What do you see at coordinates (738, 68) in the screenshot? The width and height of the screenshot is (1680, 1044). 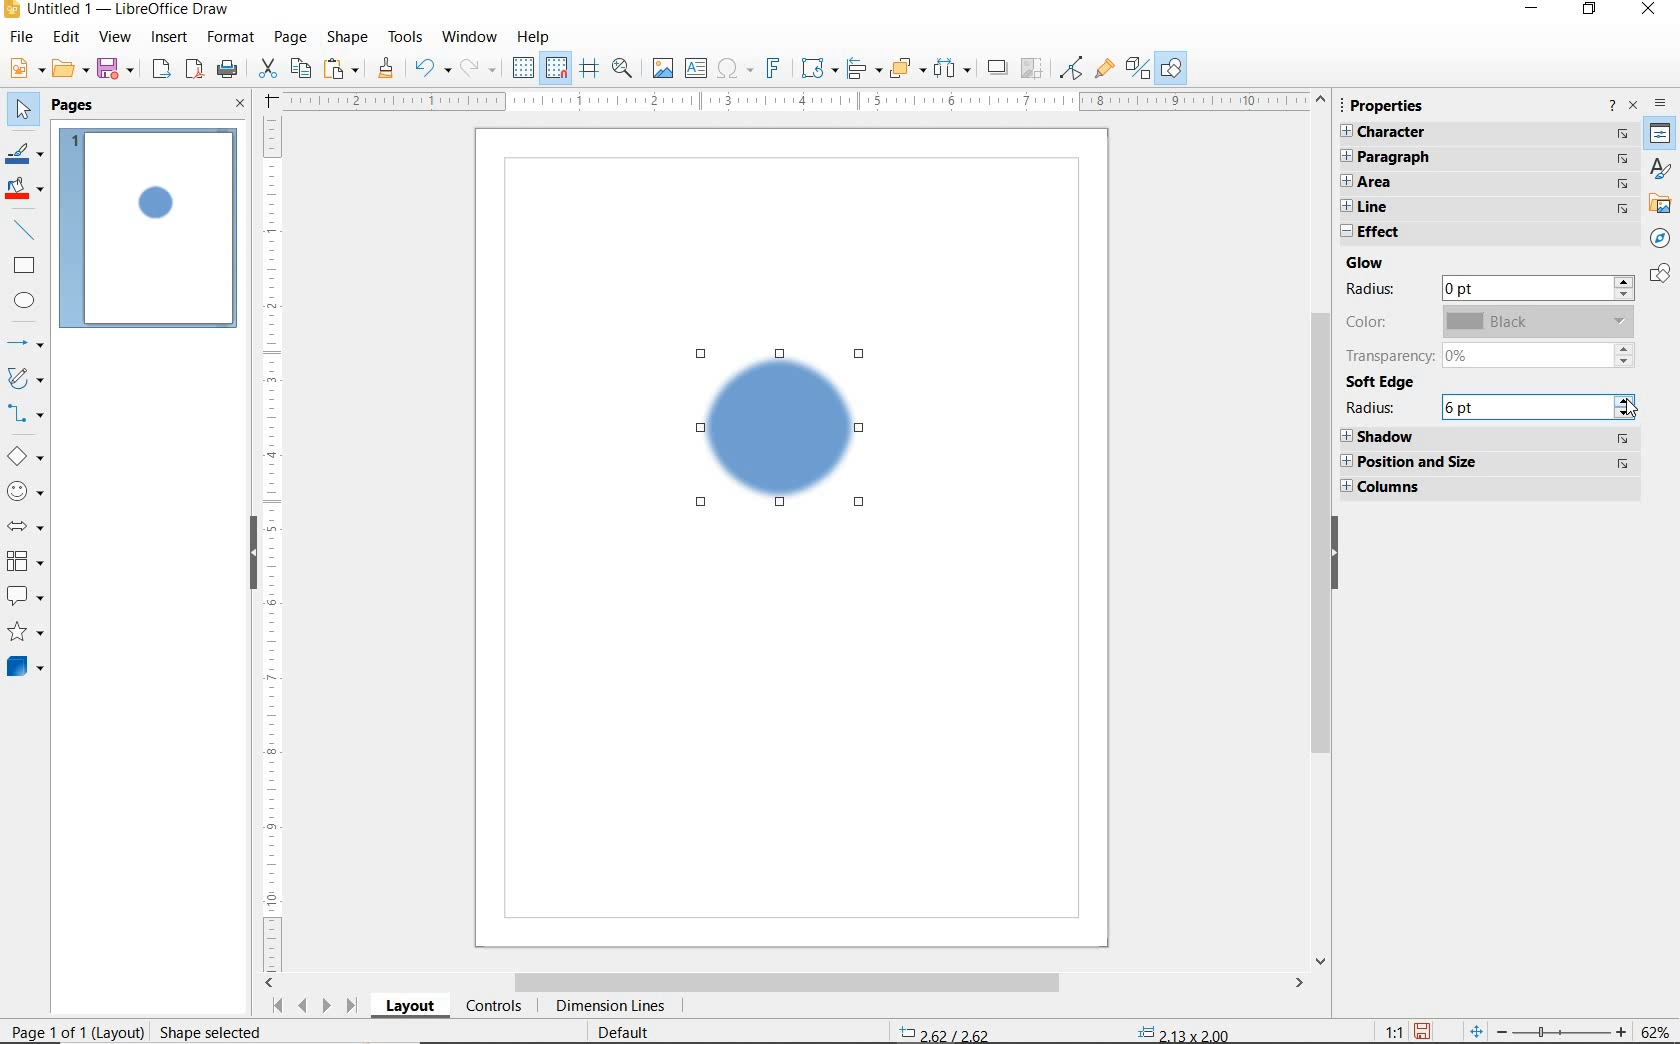 I see `INSERT SPECIAL CHARACTERS` at bounding box center [738, 68].